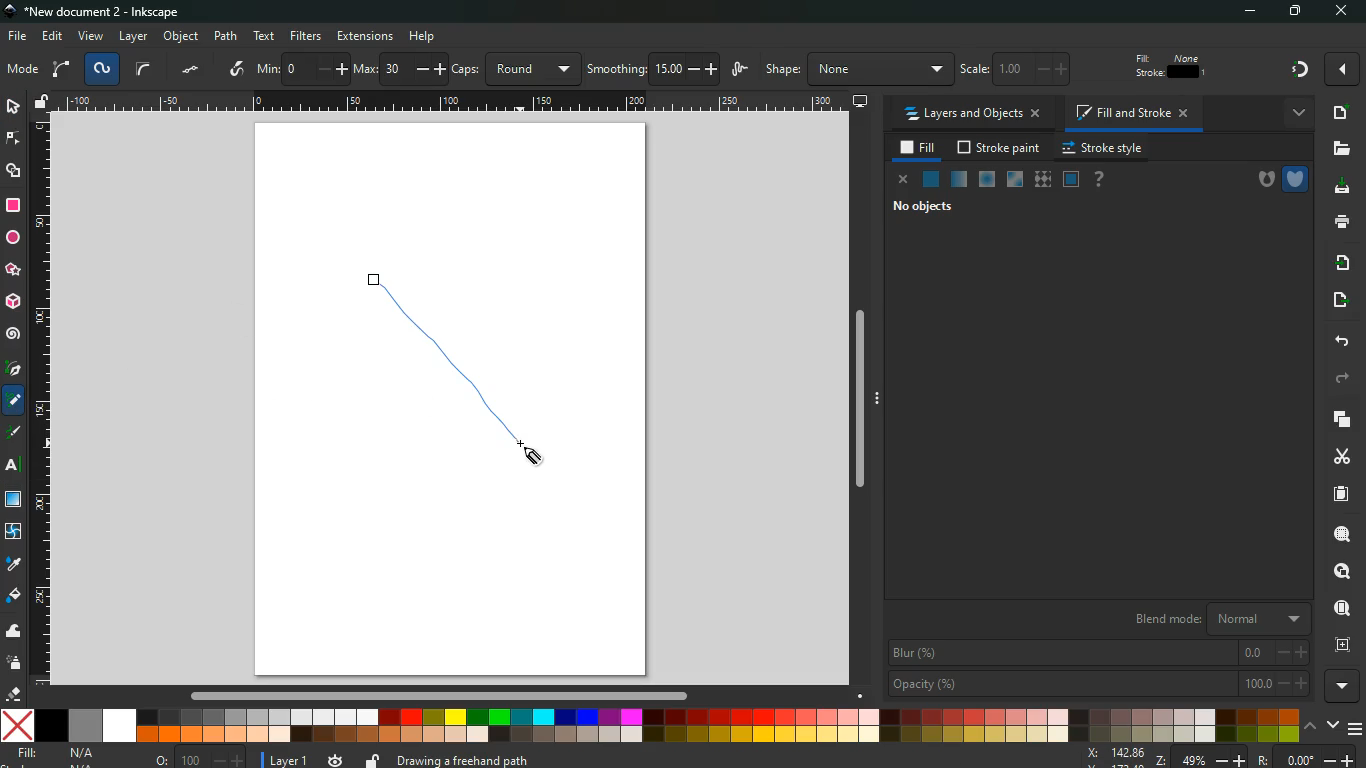 Image resolution: width=1366 pixels, height=768 pixels. What do you see at coordinates (1337, 149) in the screenshot?
I see `files` at bounding box center [1337, 149].